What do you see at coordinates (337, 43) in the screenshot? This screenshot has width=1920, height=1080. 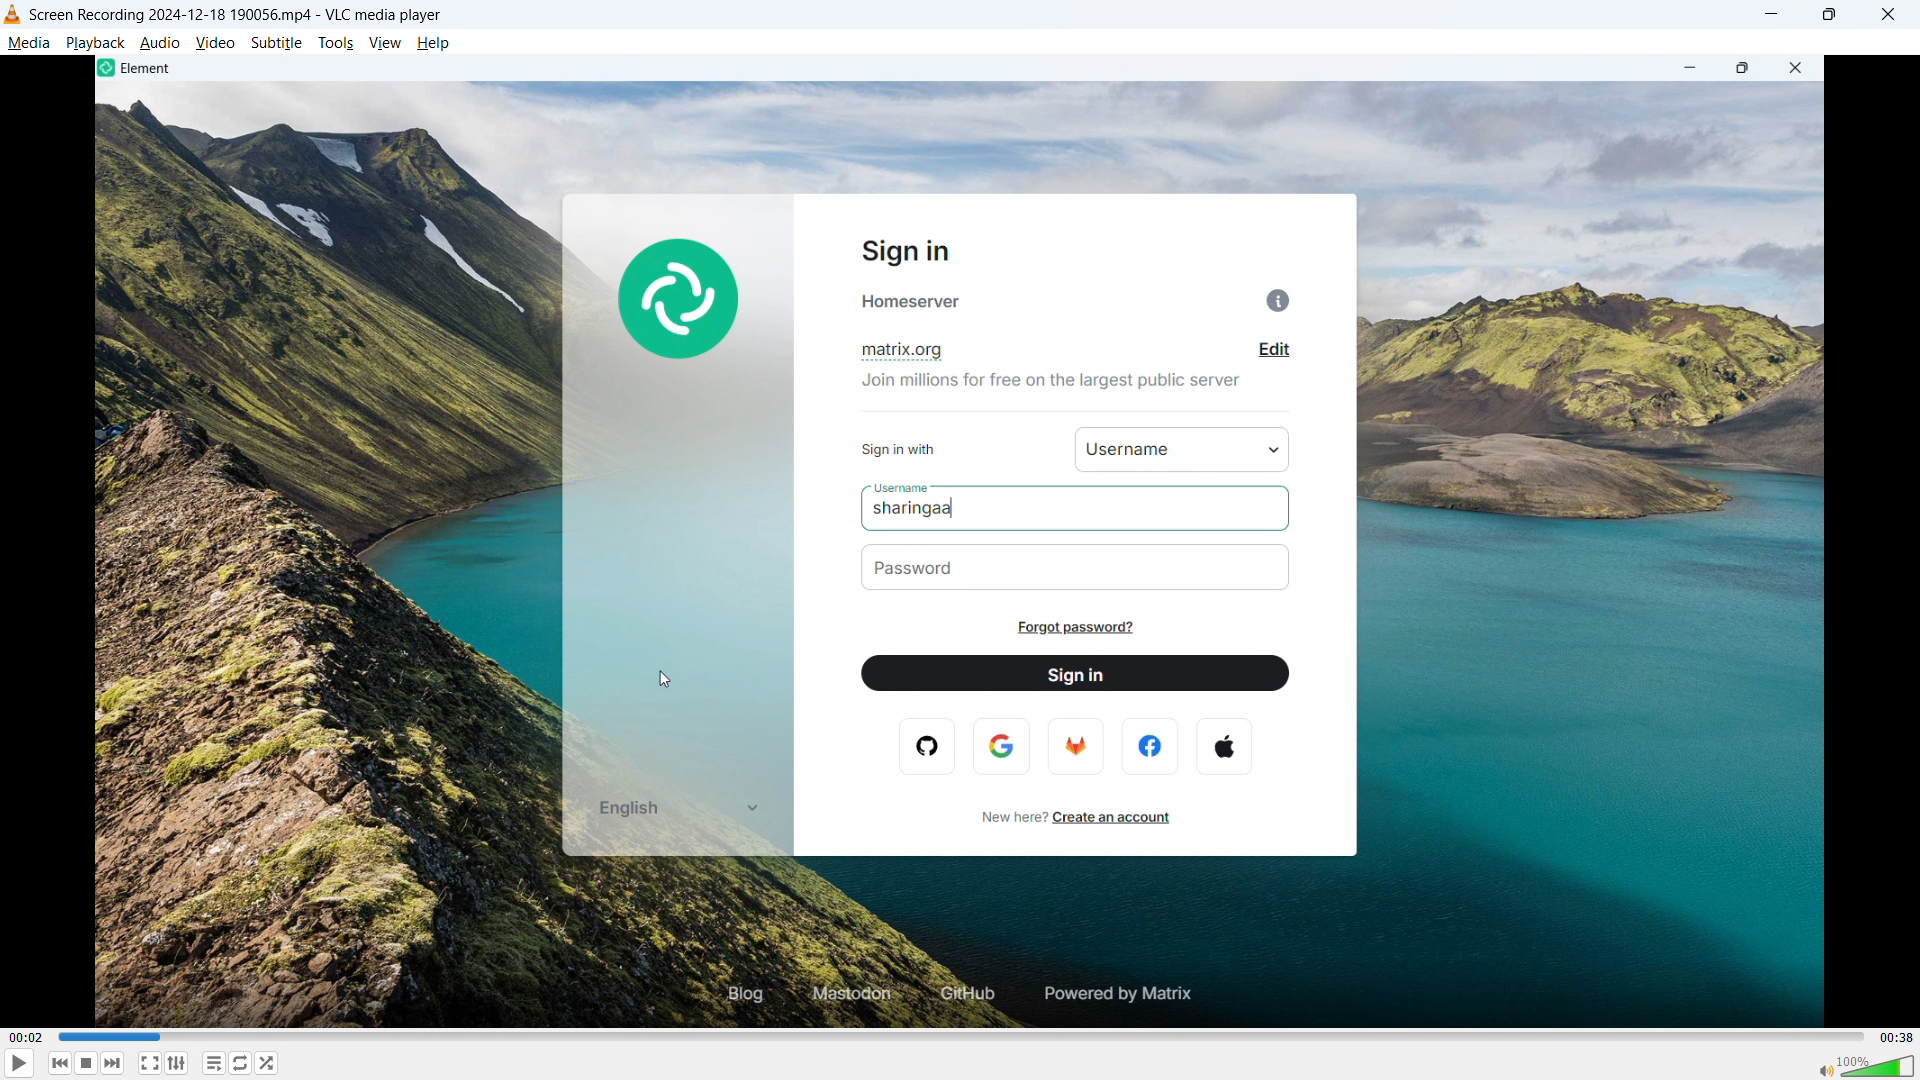 I see `Tools ` at bounding box center [337, 43].